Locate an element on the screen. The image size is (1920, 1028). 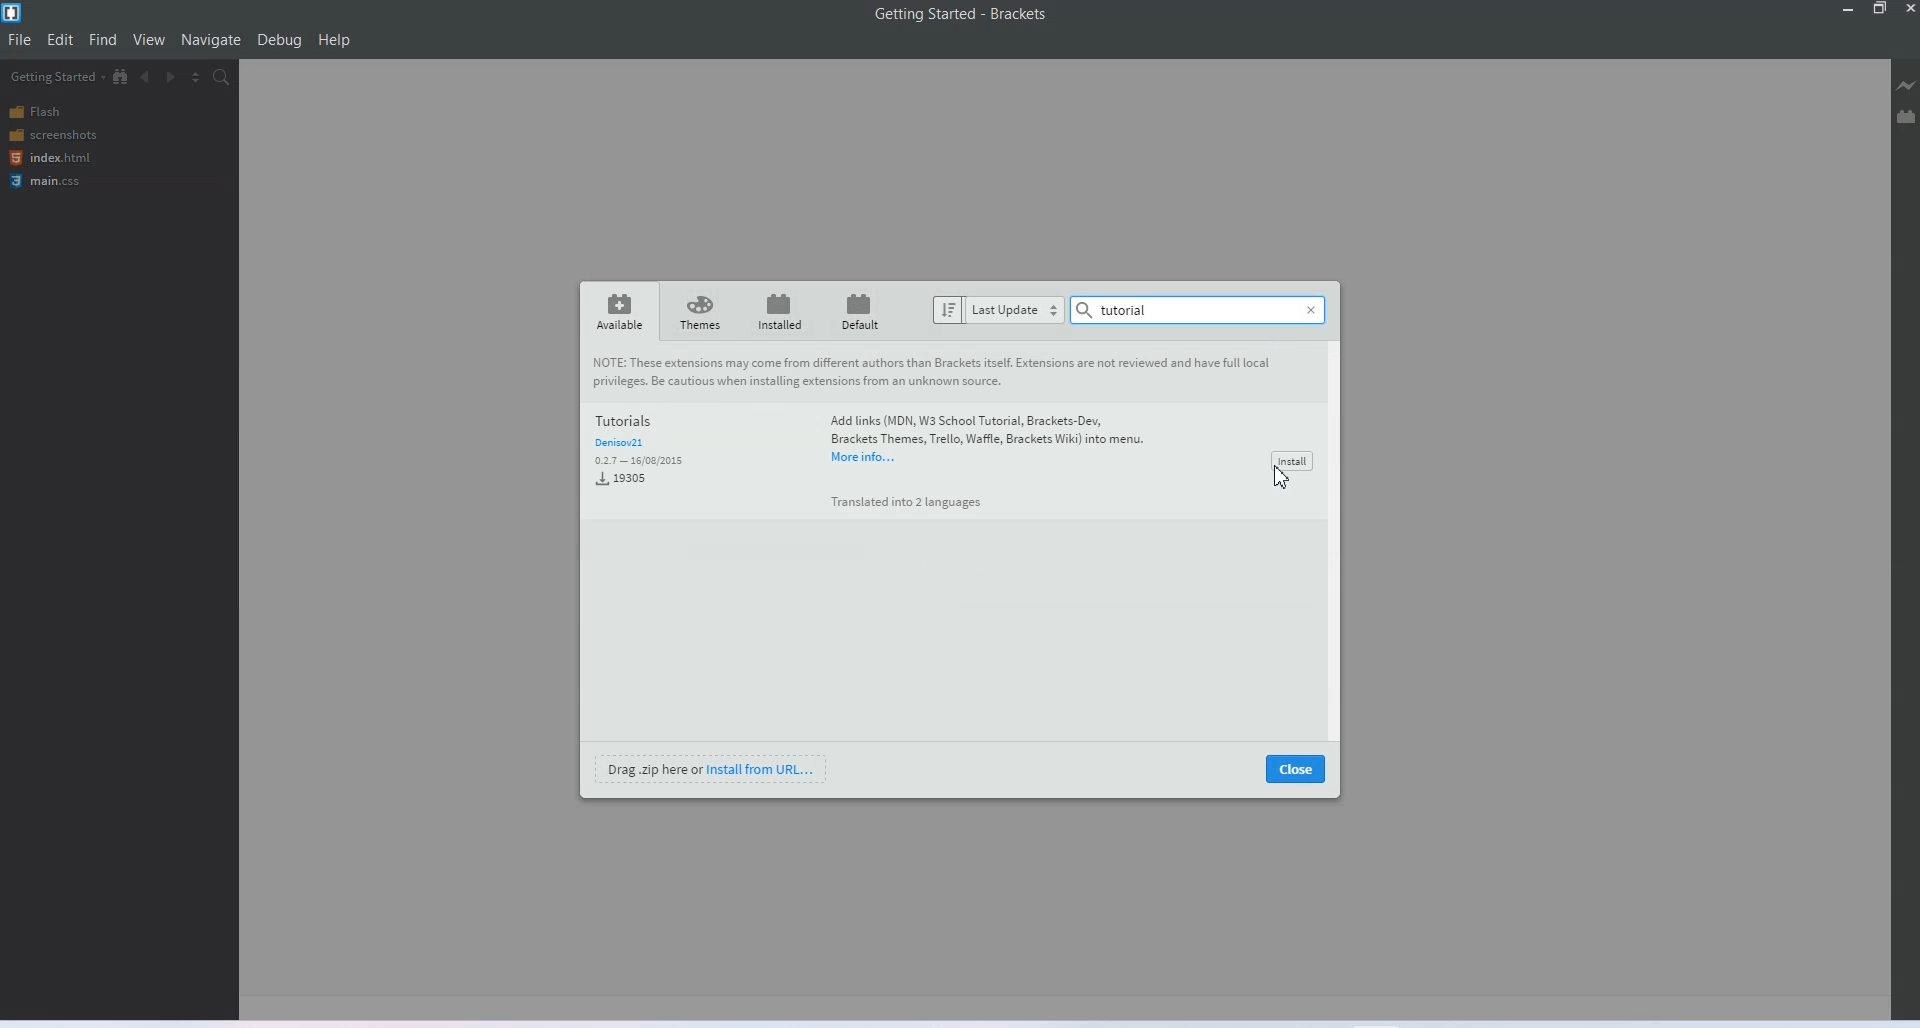
File is located at coordinates (20, 39).